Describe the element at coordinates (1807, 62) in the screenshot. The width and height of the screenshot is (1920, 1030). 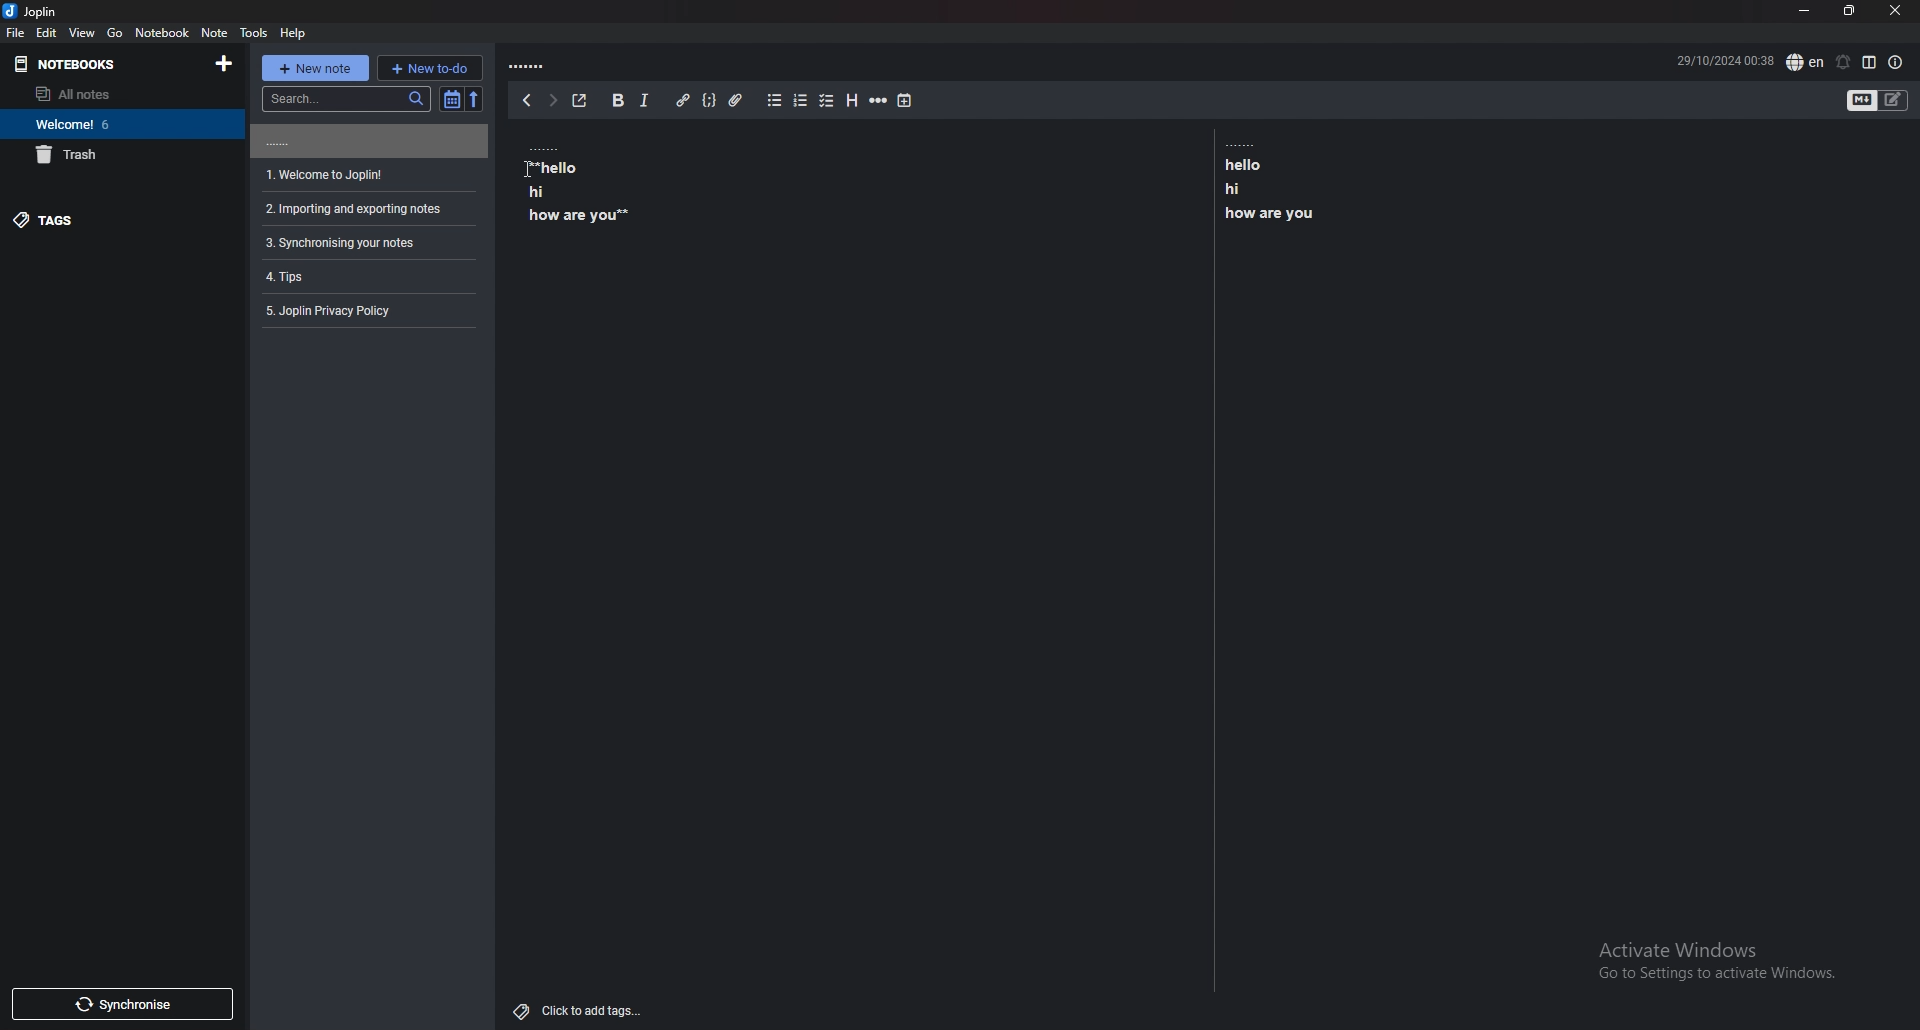
I see `spell check` at that location.